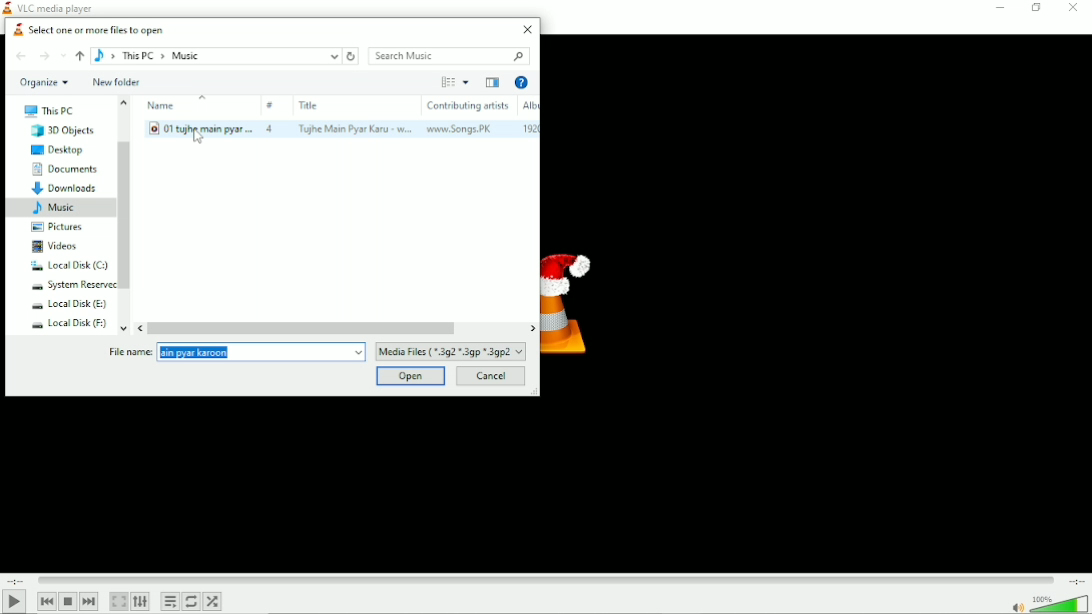 This screenshot has width=1092, height=614. Describe the element at coordinates (59, 150) in the screenshot. I see `Desktop` at that location.